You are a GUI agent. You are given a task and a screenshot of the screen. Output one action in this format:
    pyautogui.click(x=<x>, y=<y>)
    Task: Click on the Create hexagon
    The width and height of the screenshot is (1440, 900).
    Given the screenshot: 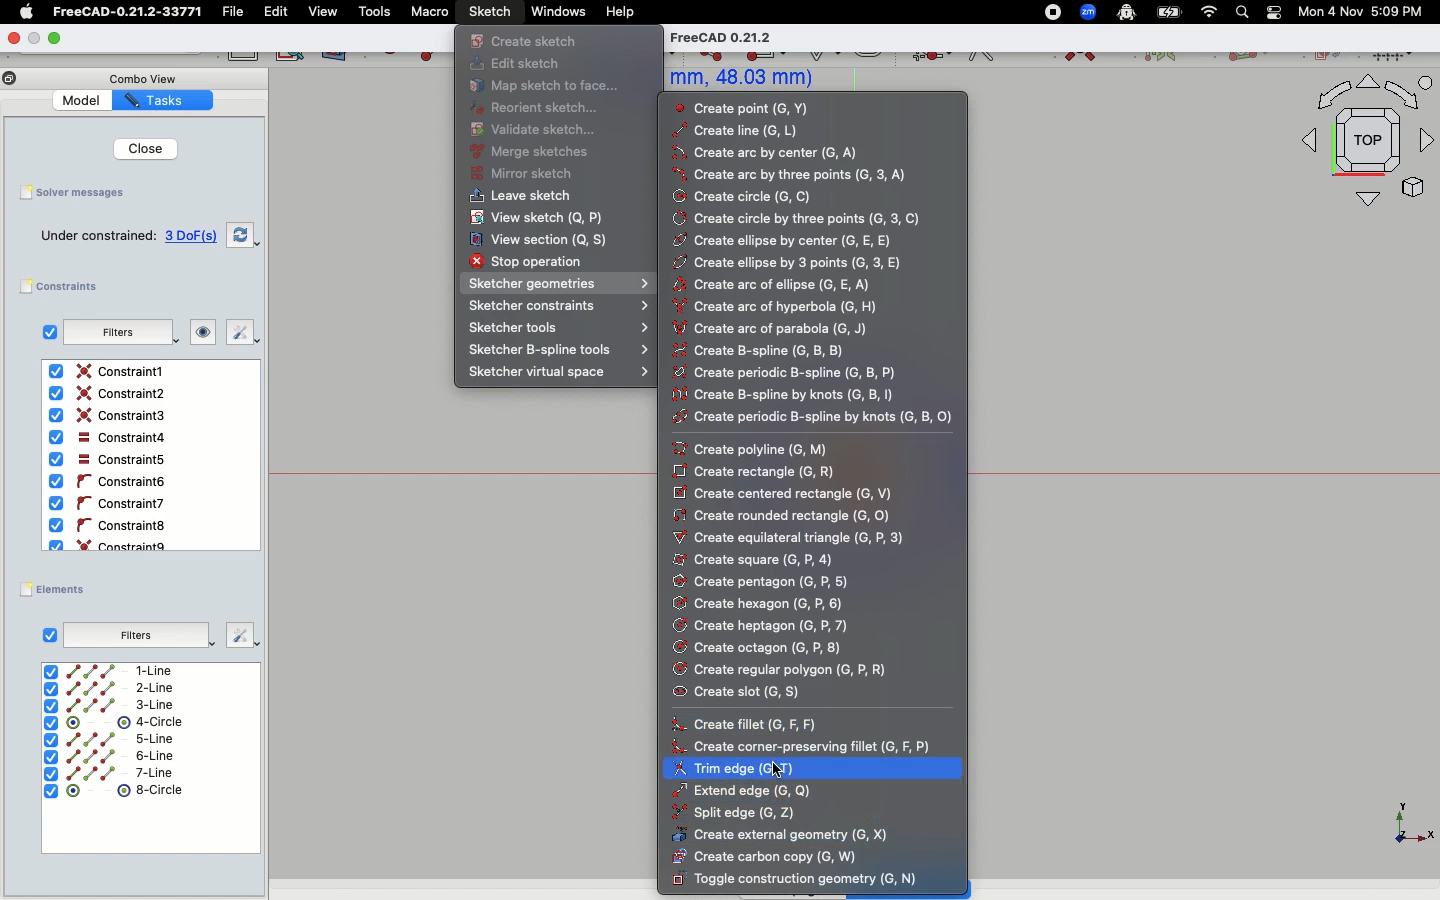 What is the action you would take?
    pyautogui.click(x=756, y=602)
    